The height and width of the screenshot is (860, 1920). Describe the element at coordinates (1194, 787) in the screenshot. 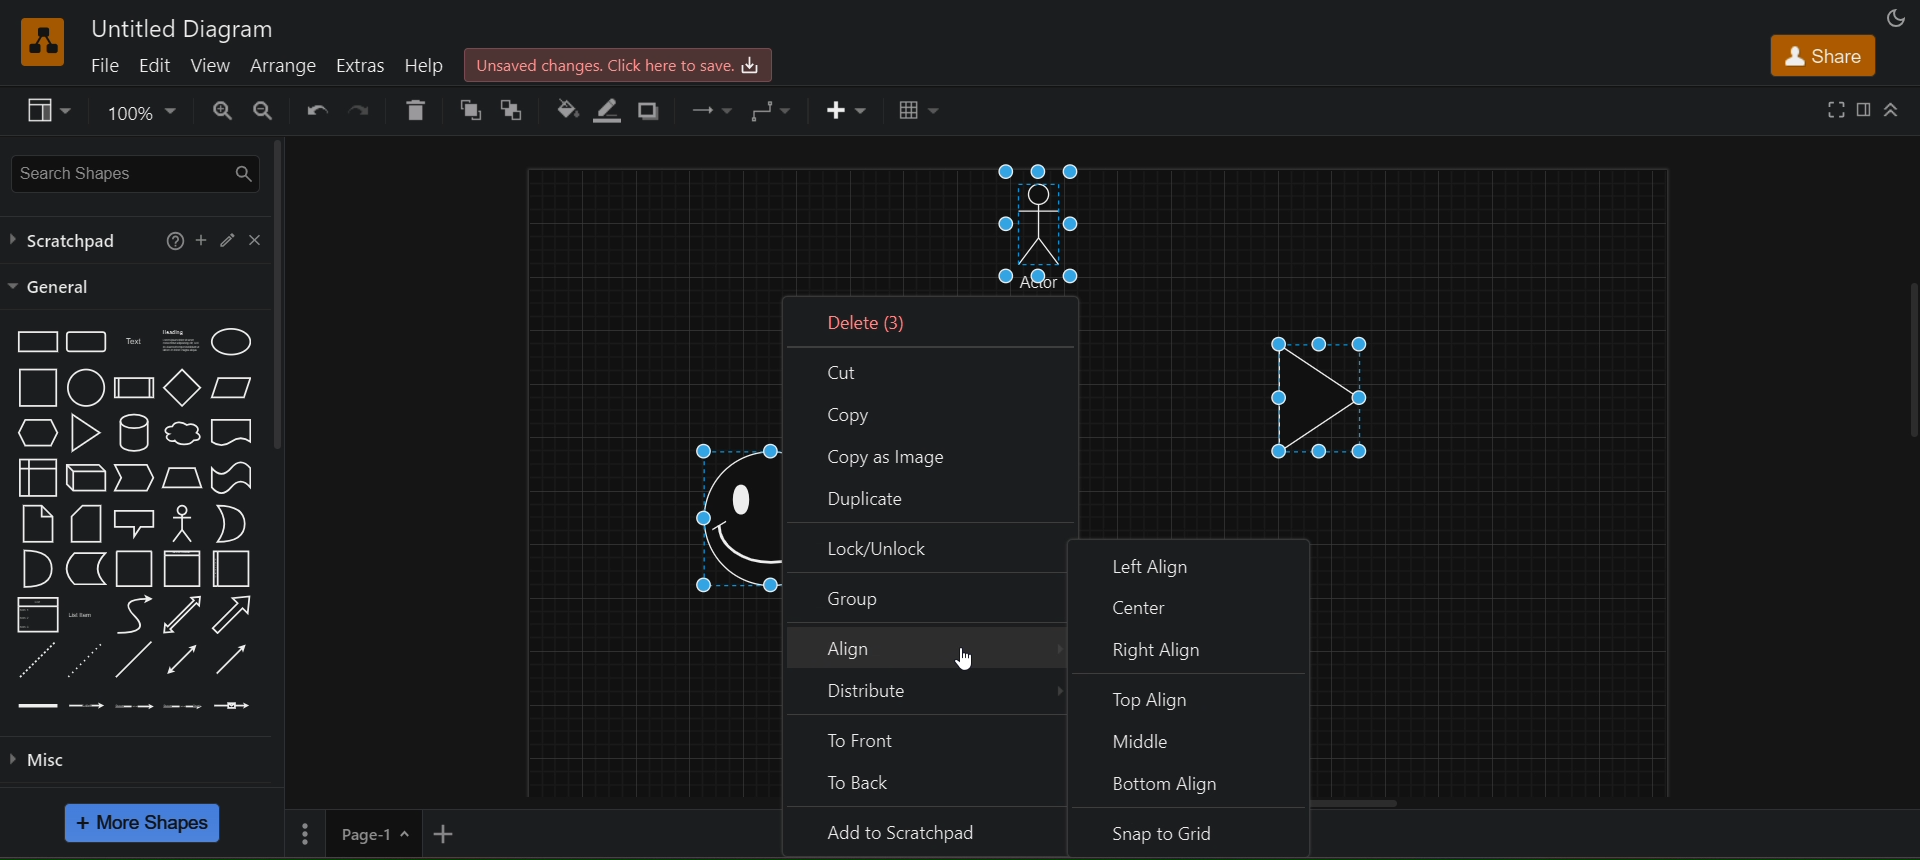

I see `bottom align` at that location.